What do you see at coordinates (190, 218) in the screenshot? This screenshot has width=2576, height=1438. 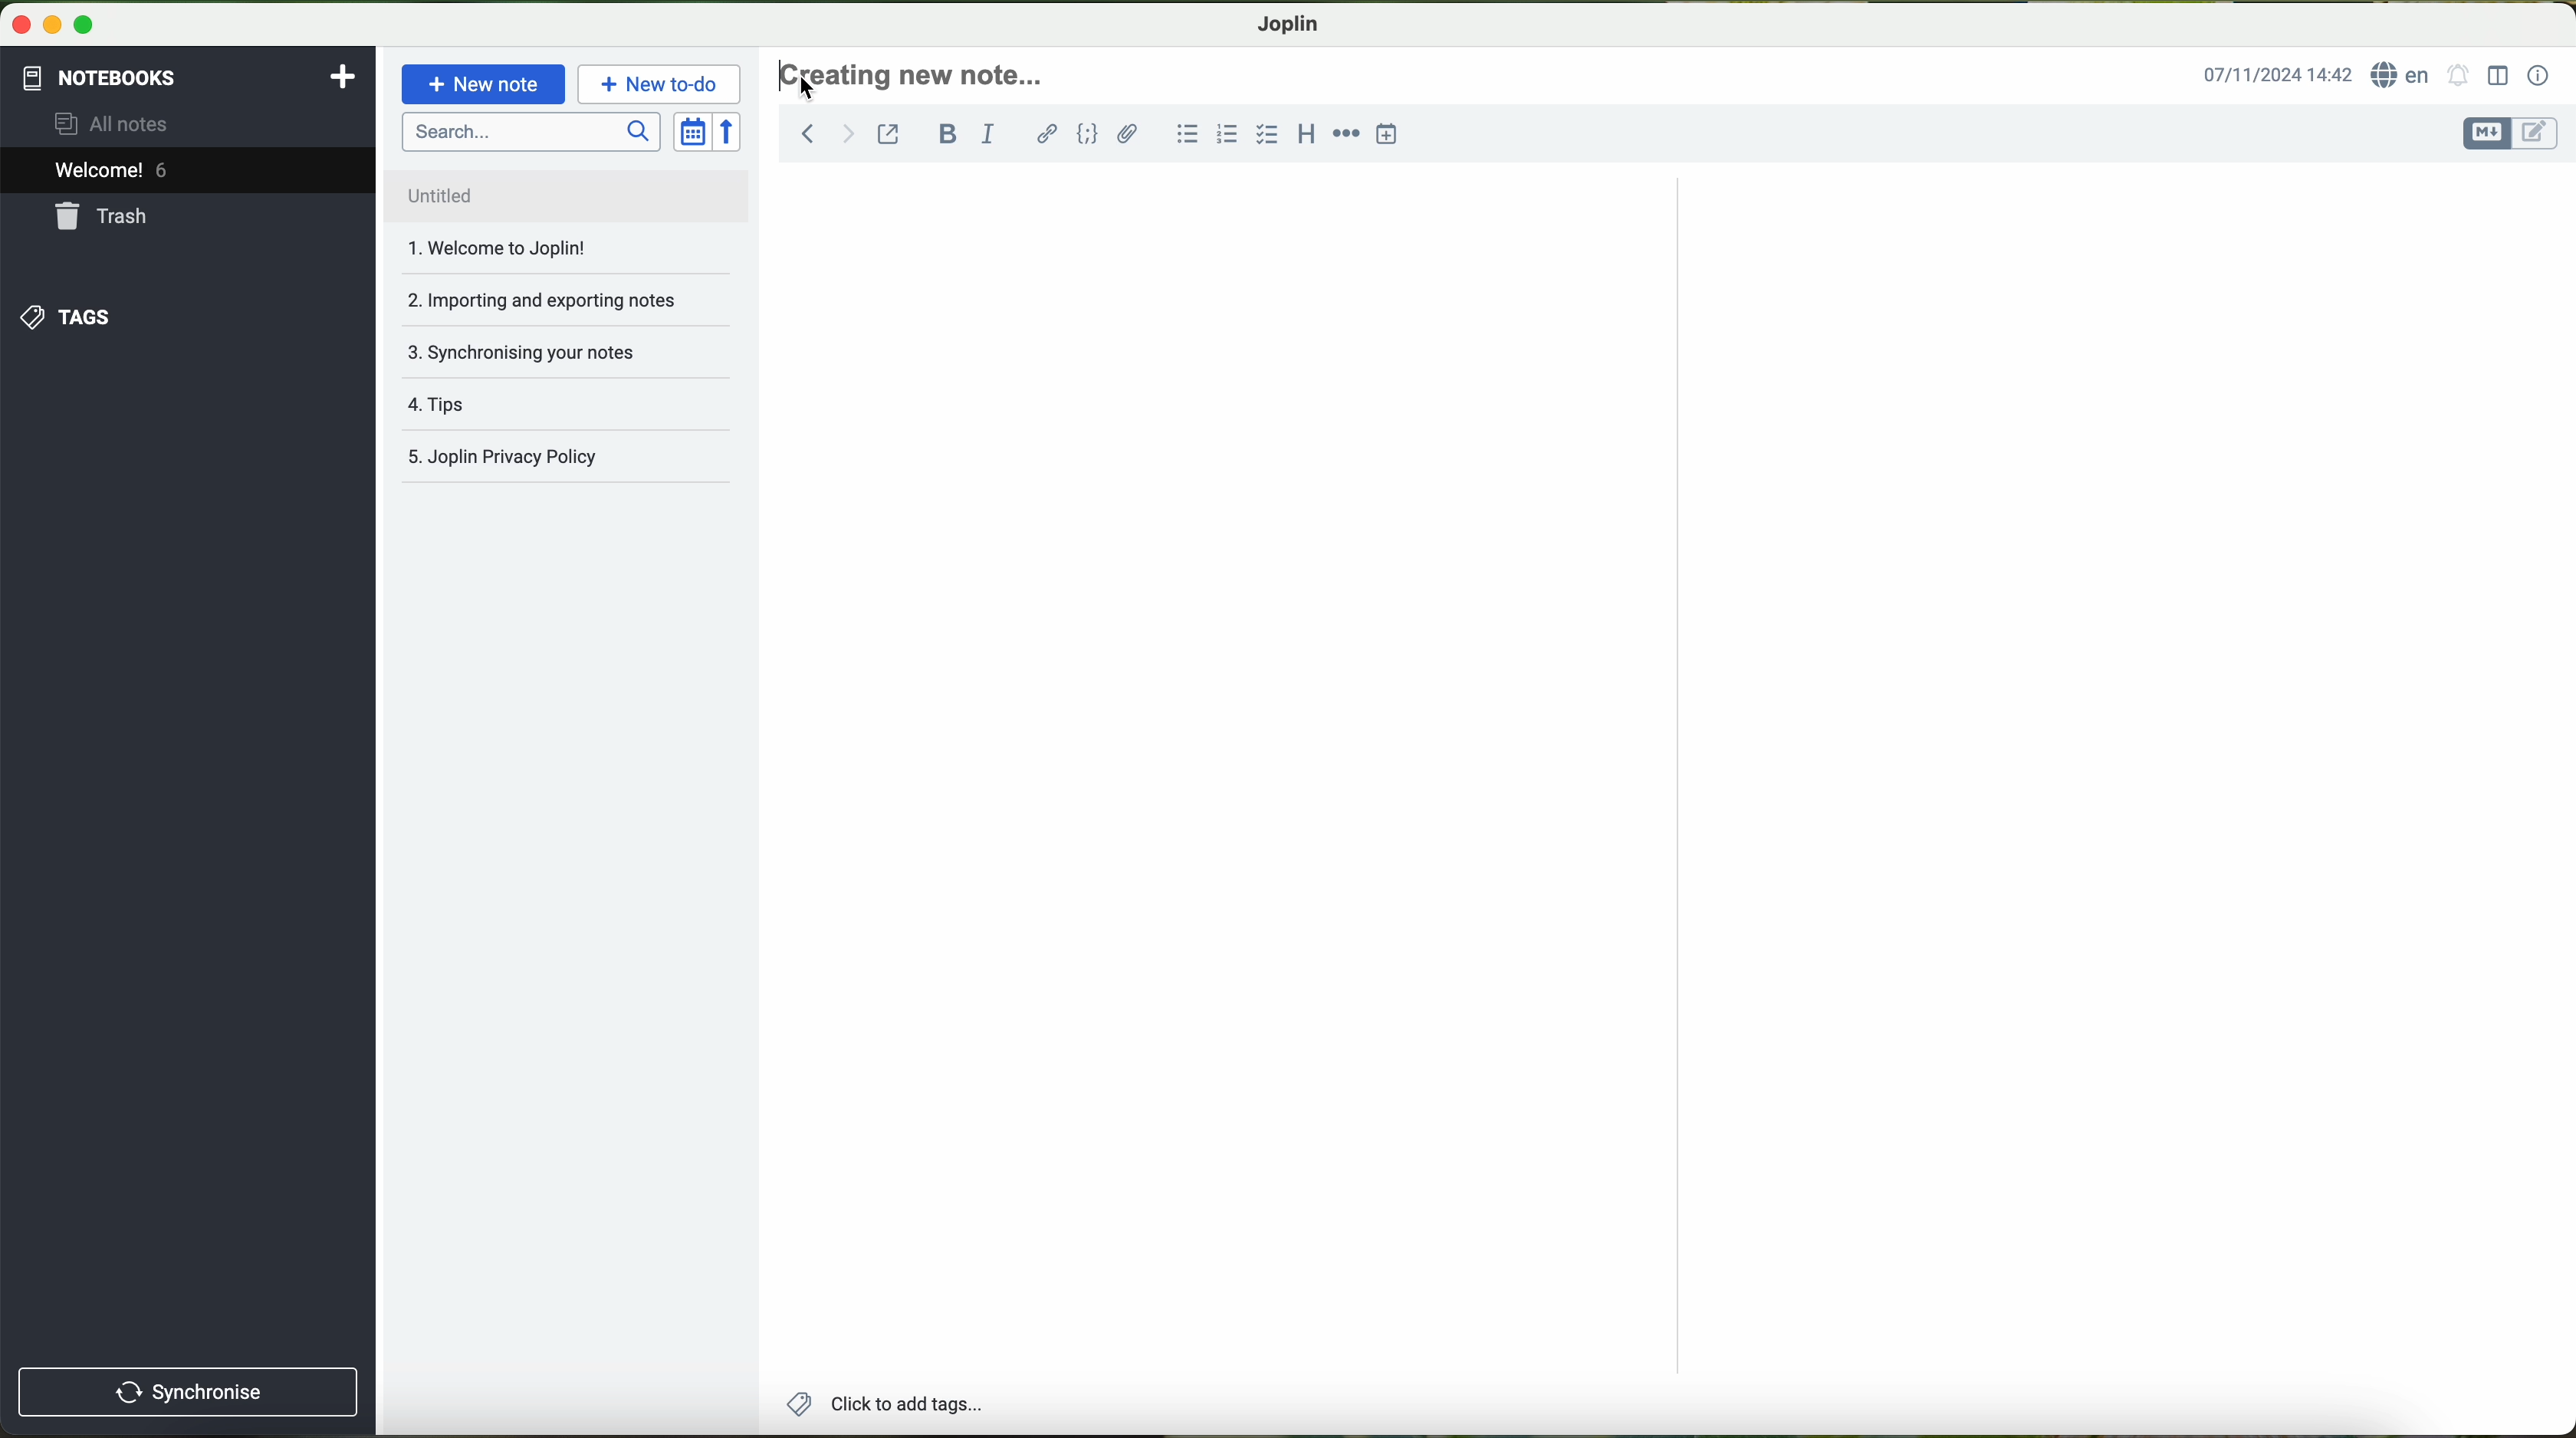 I see `trash` at bounding box center [190, 218].